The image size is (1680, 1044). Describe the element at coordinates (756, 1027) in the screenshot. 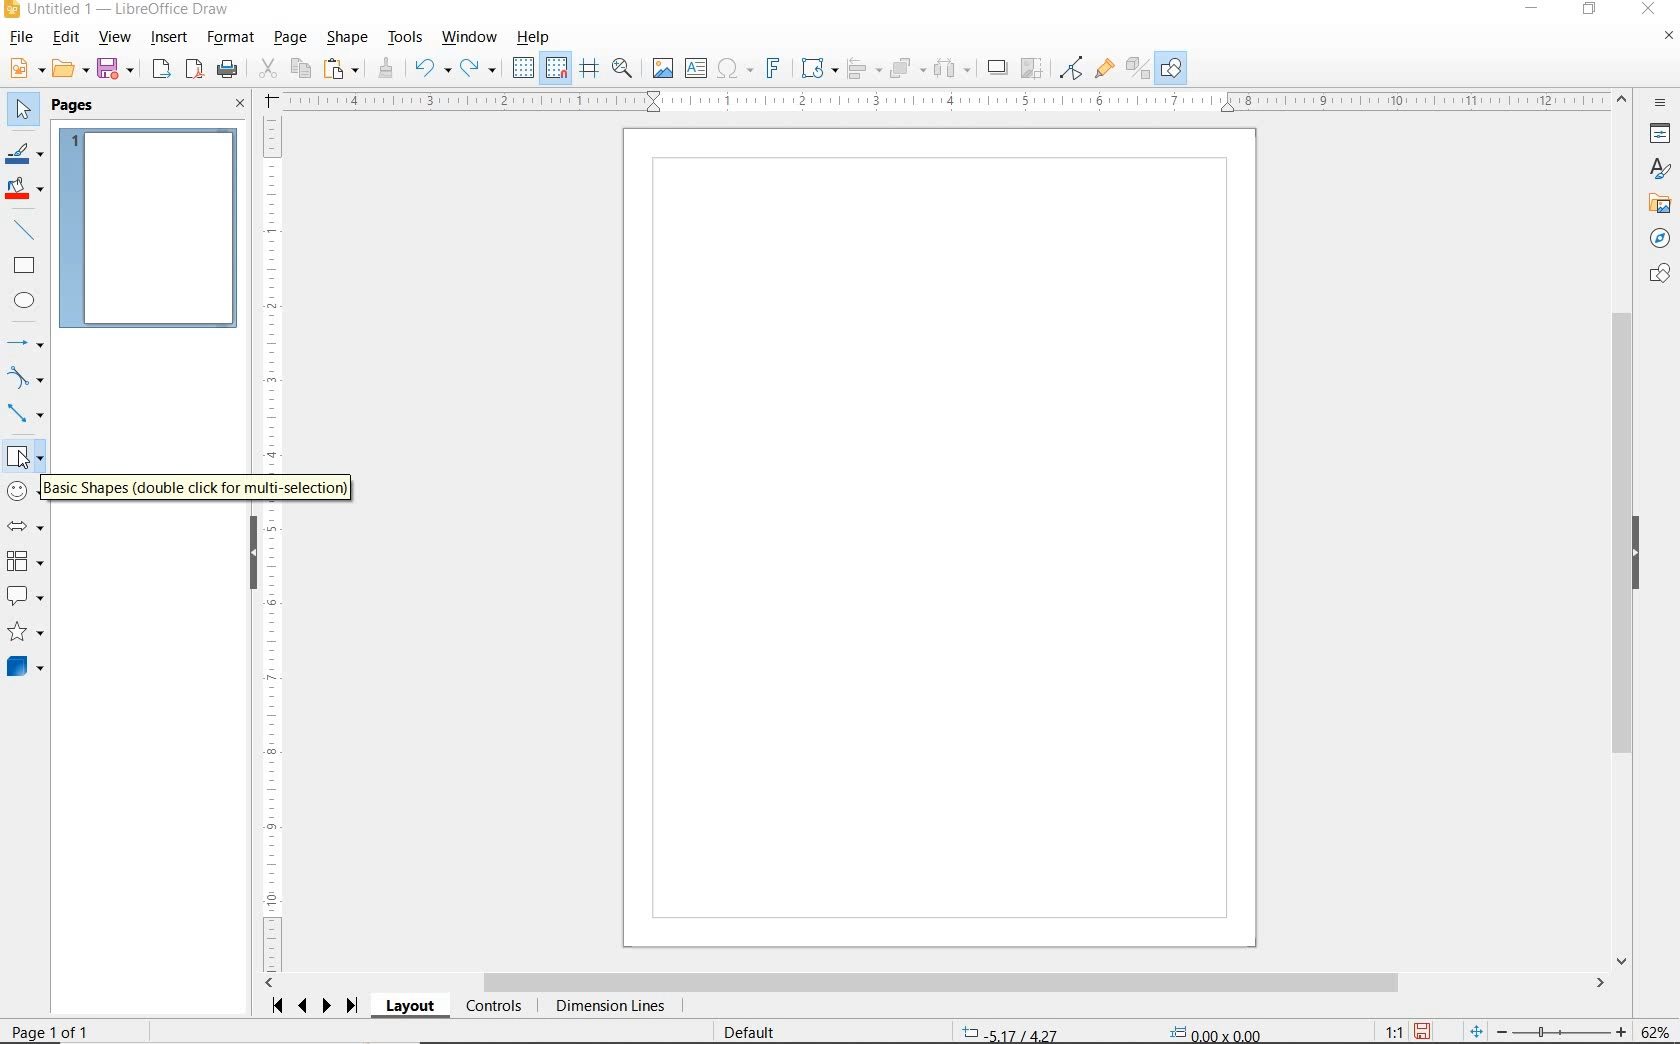

I see `DEFAULT` at that location.